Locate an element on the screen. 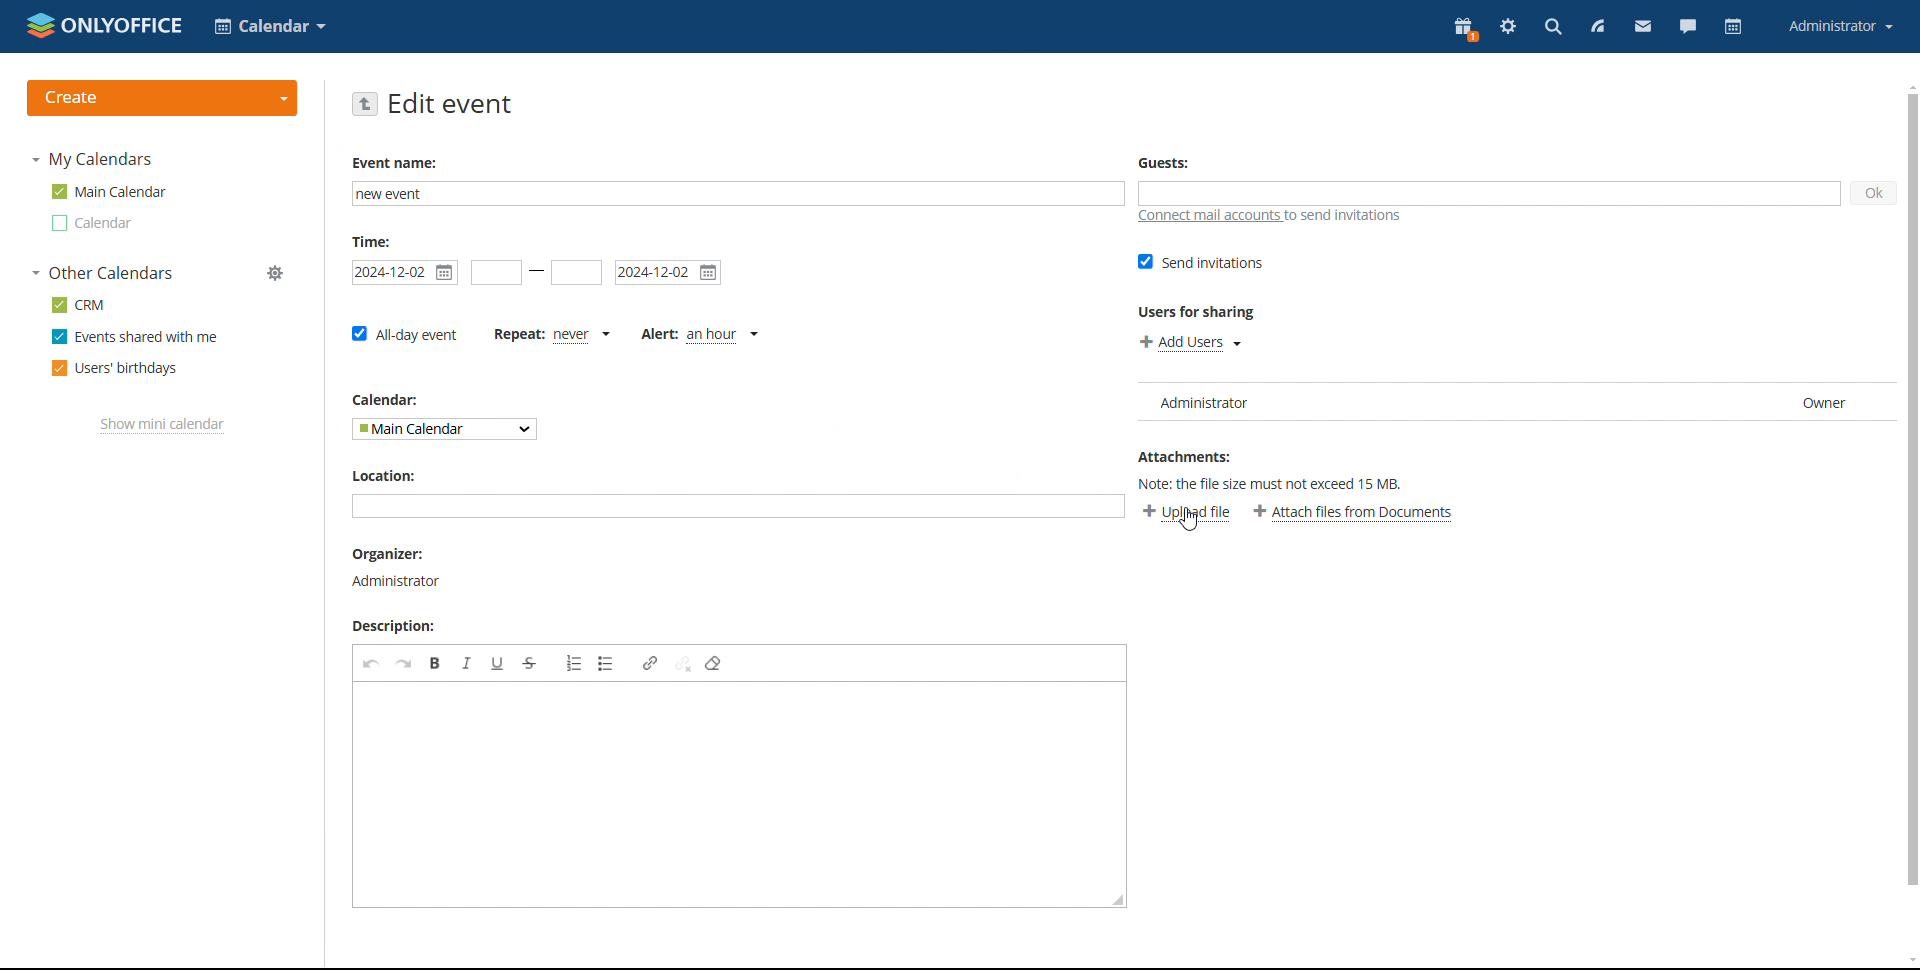 This screenshot has height=970, width=1920. add event name is located at coordinates (738, 194).